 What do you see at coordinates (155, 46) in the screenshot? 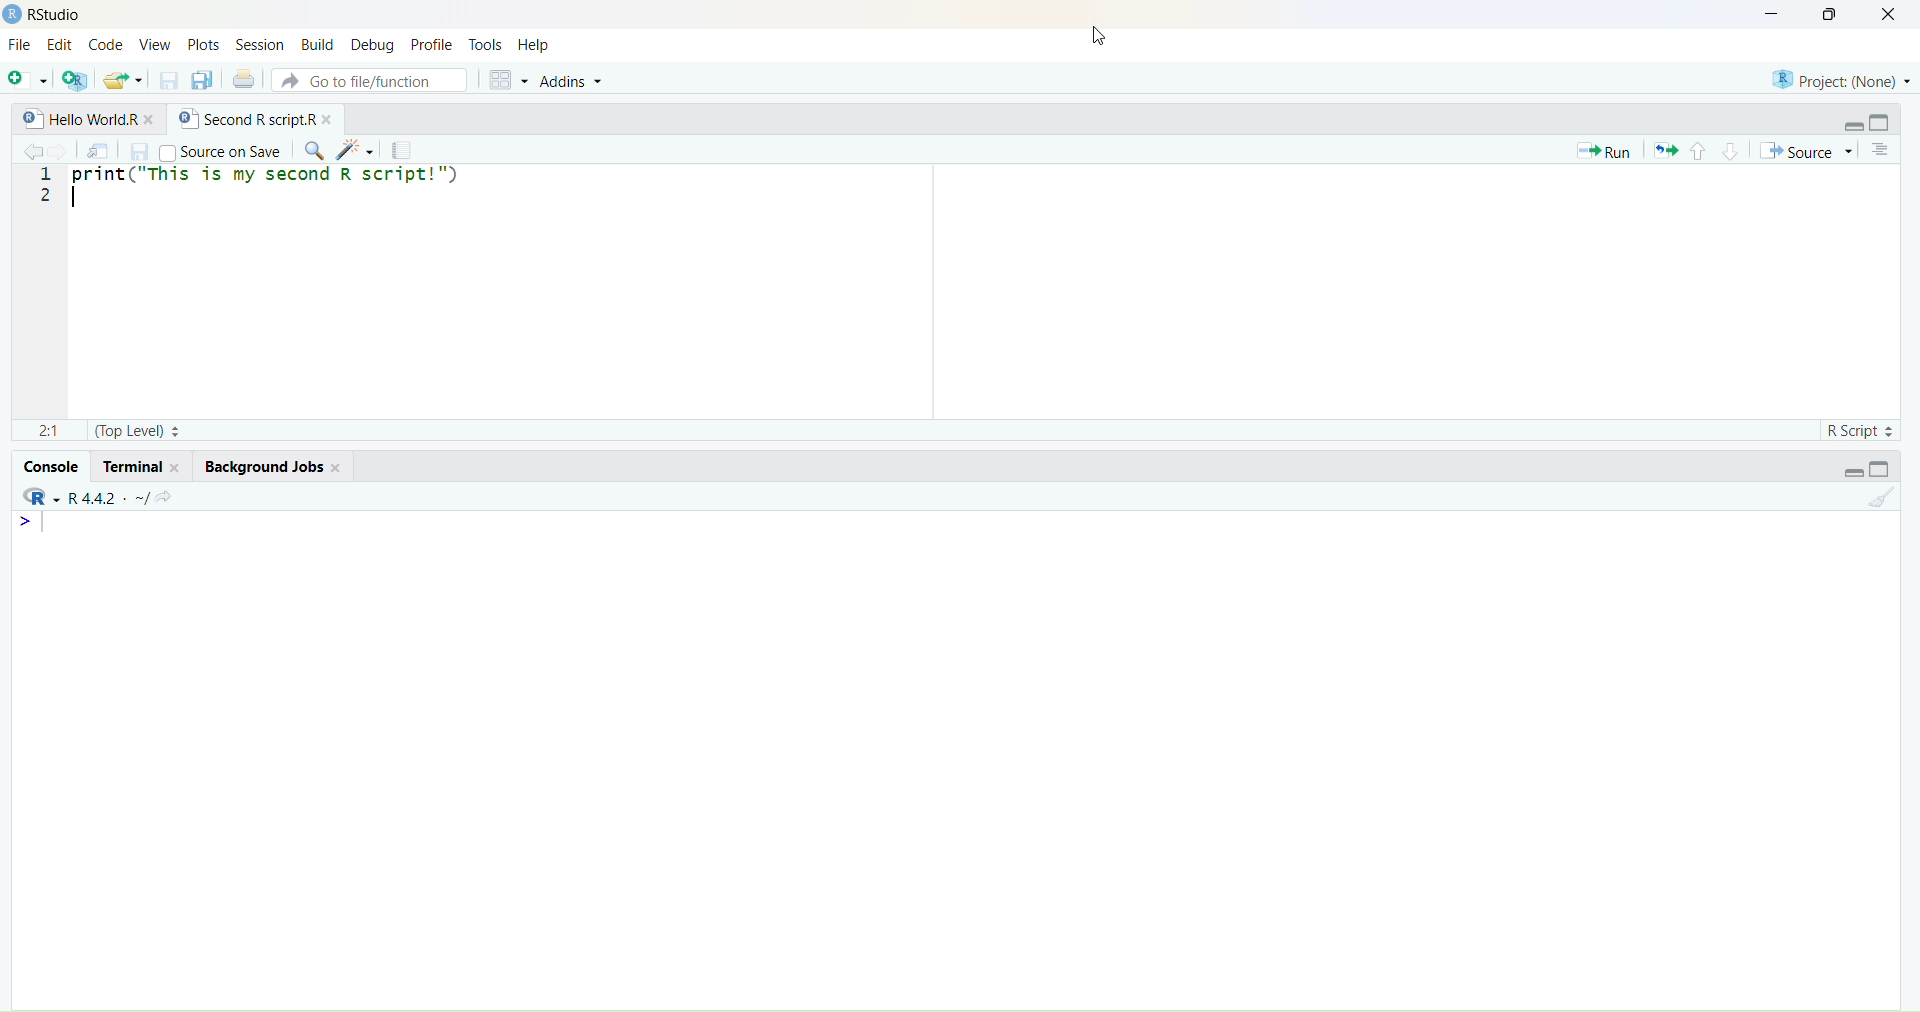
I see `View` at bounding box center [155, 46].